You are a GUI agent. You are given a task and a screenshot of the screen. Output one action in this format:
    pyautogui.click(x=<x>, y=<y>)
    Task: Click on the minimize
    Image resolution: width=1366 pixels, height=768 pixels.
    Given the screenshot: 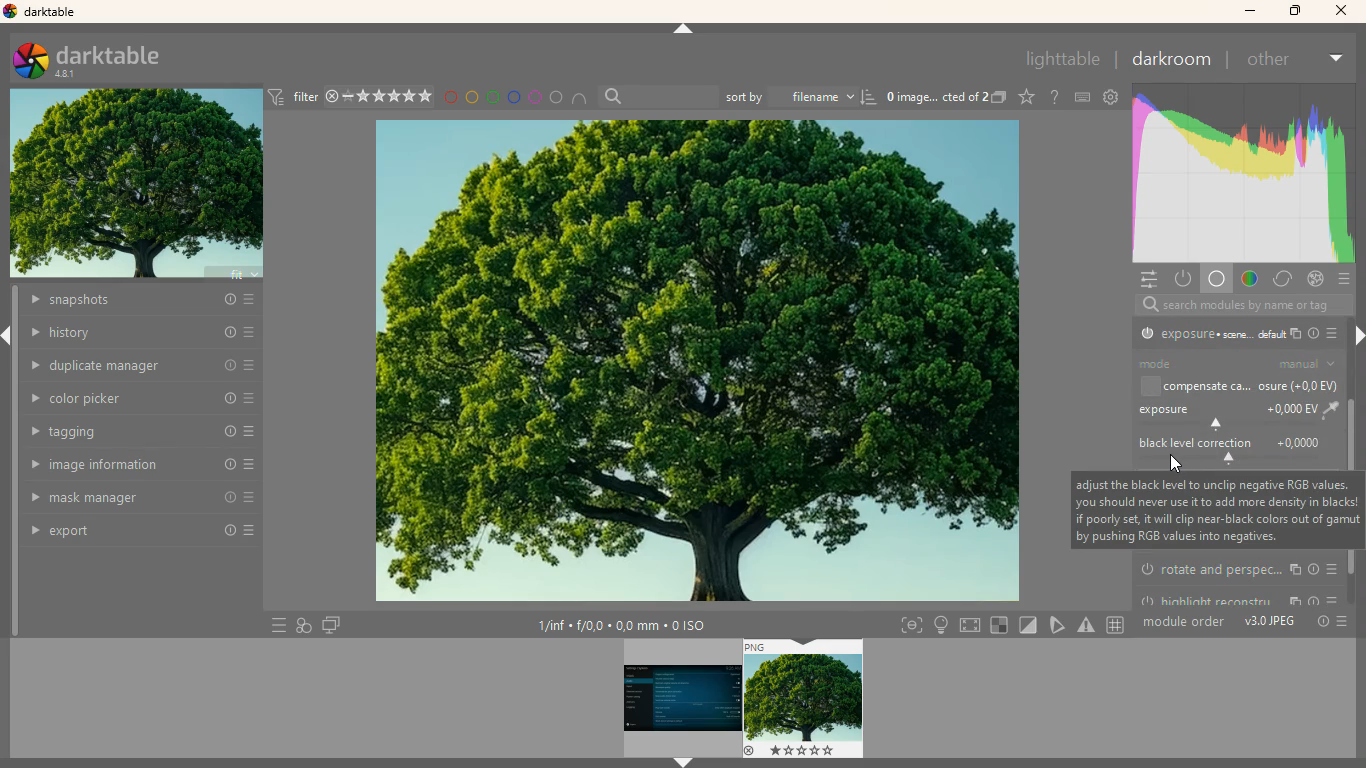 What is the action you would take?
    pyautogui.click(x=1250, y=12)
    